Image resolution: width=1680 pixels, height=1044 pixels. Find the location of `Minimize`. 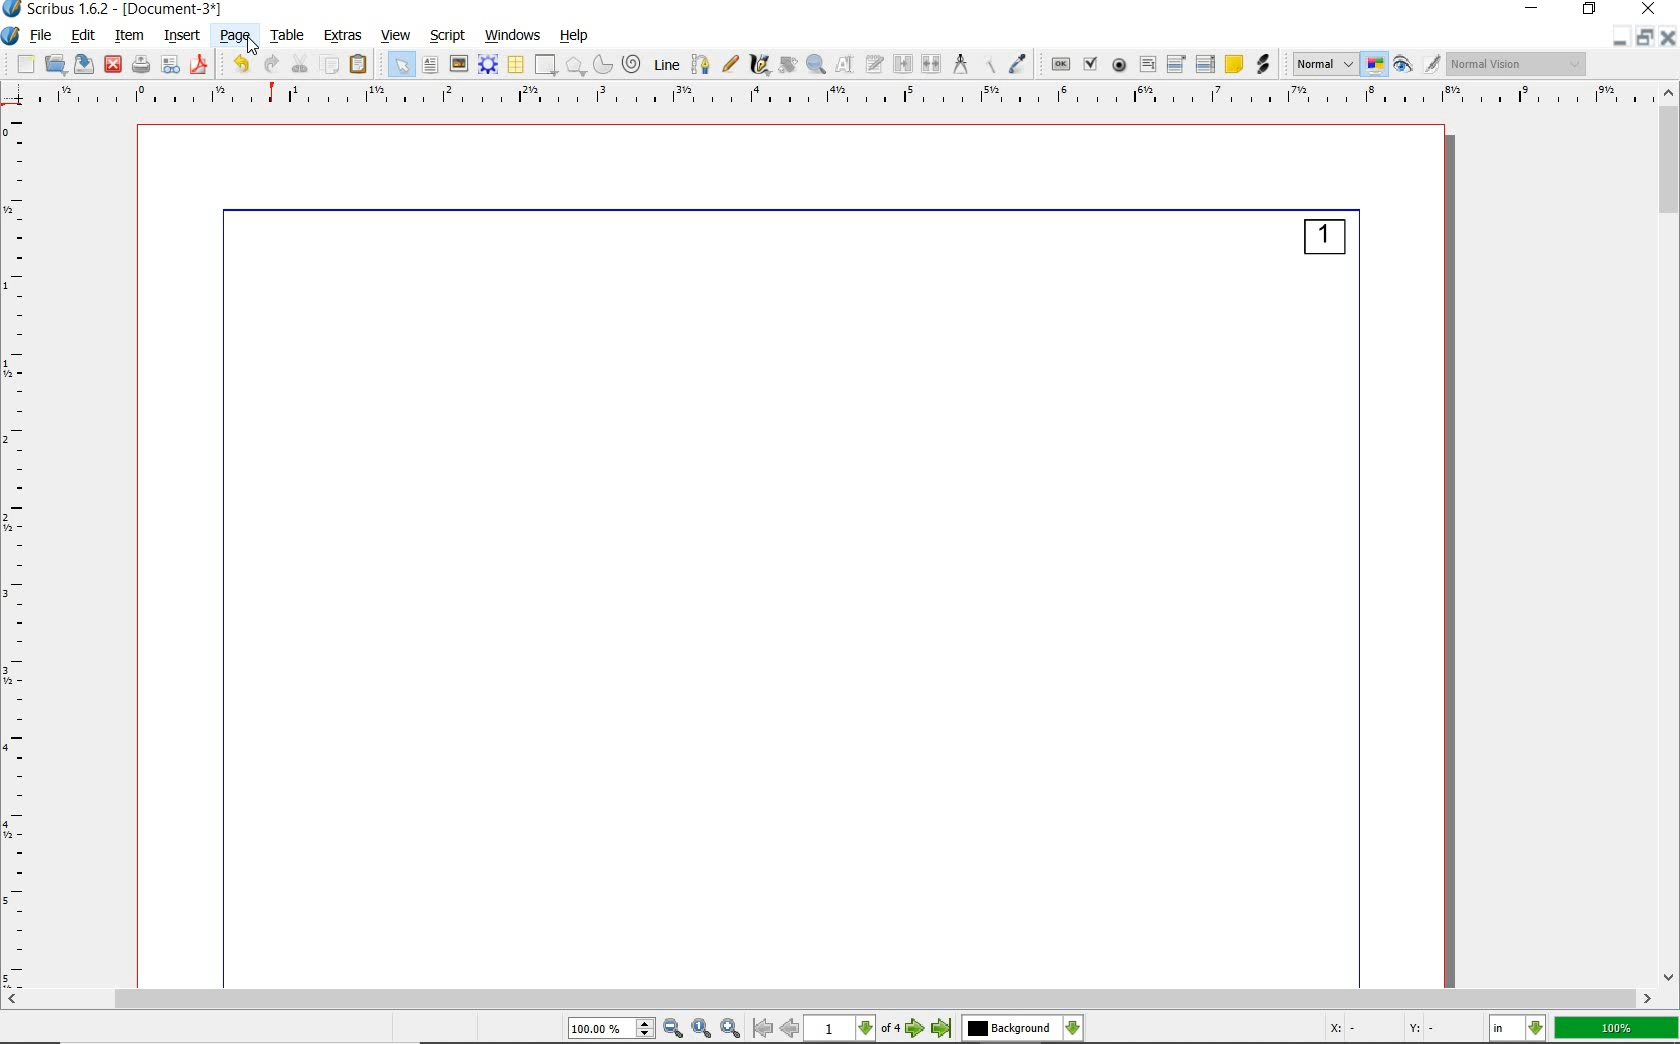

Minimize is located at coordinates (1621, 38).